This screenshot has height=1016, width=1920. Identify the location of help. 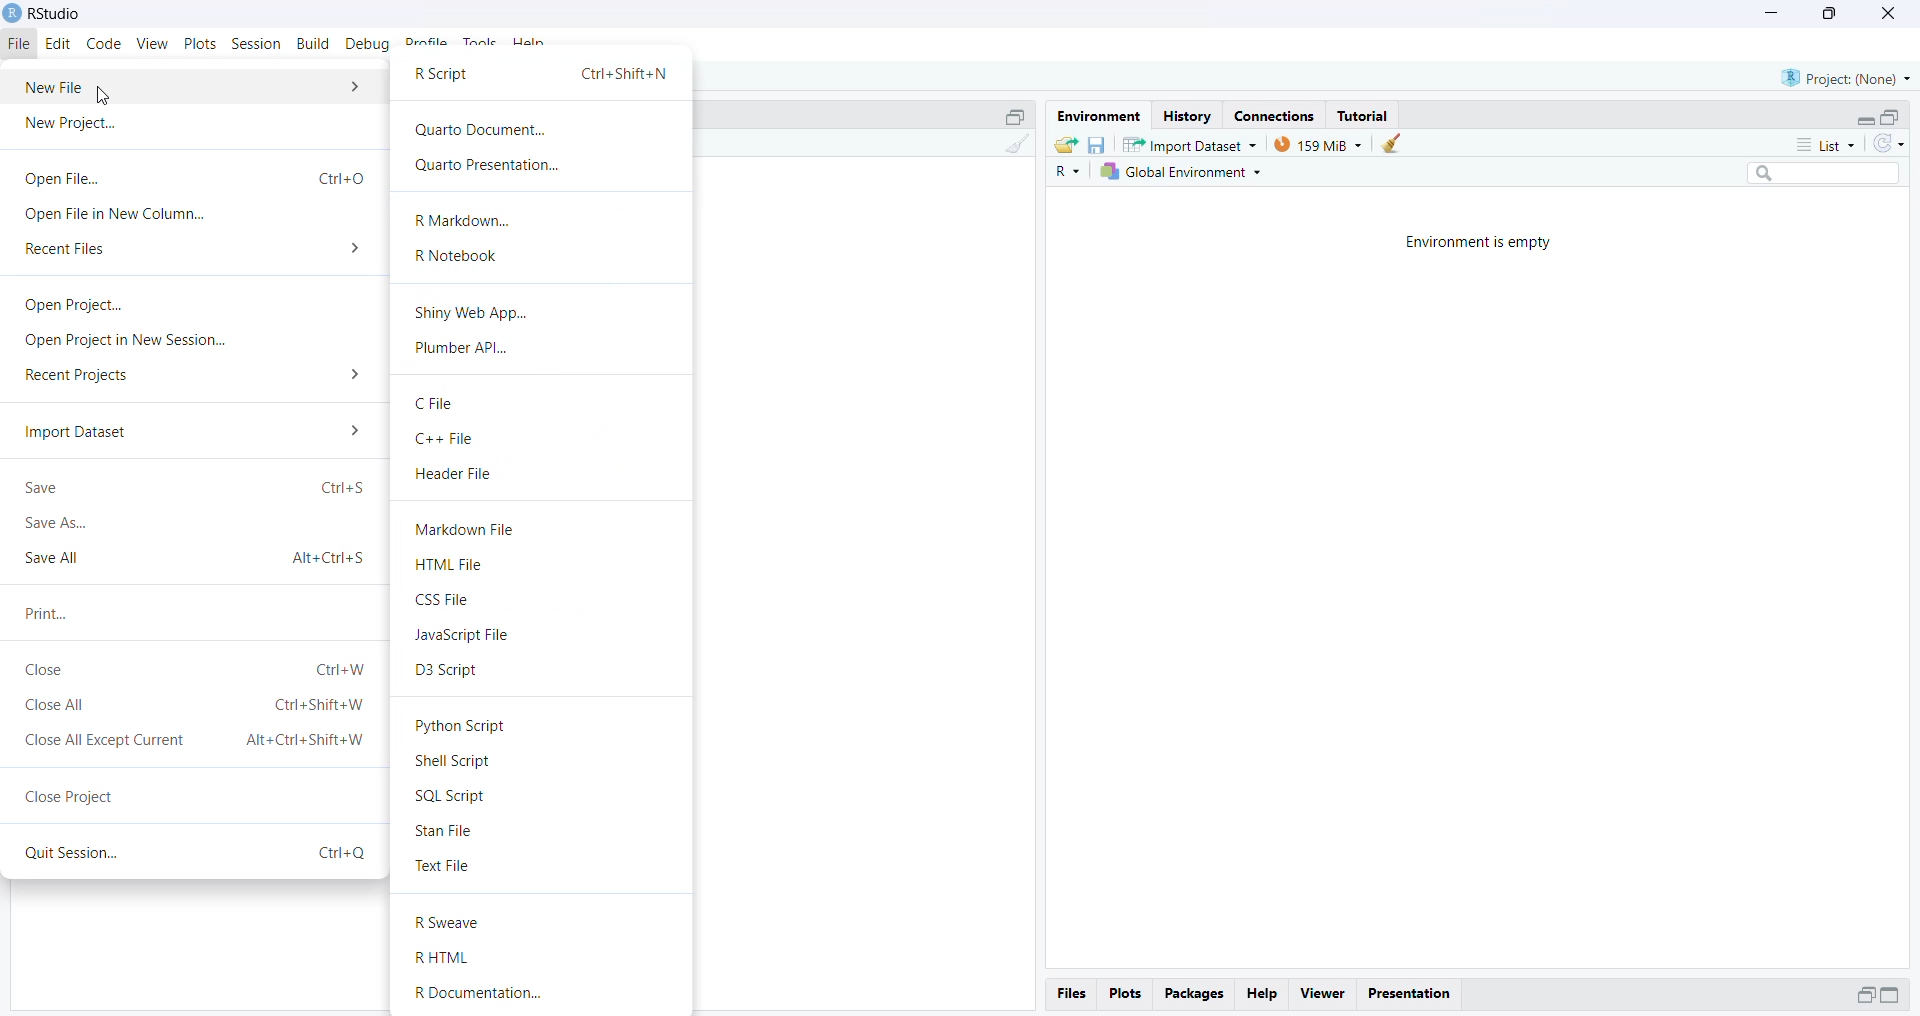
(531, 44).